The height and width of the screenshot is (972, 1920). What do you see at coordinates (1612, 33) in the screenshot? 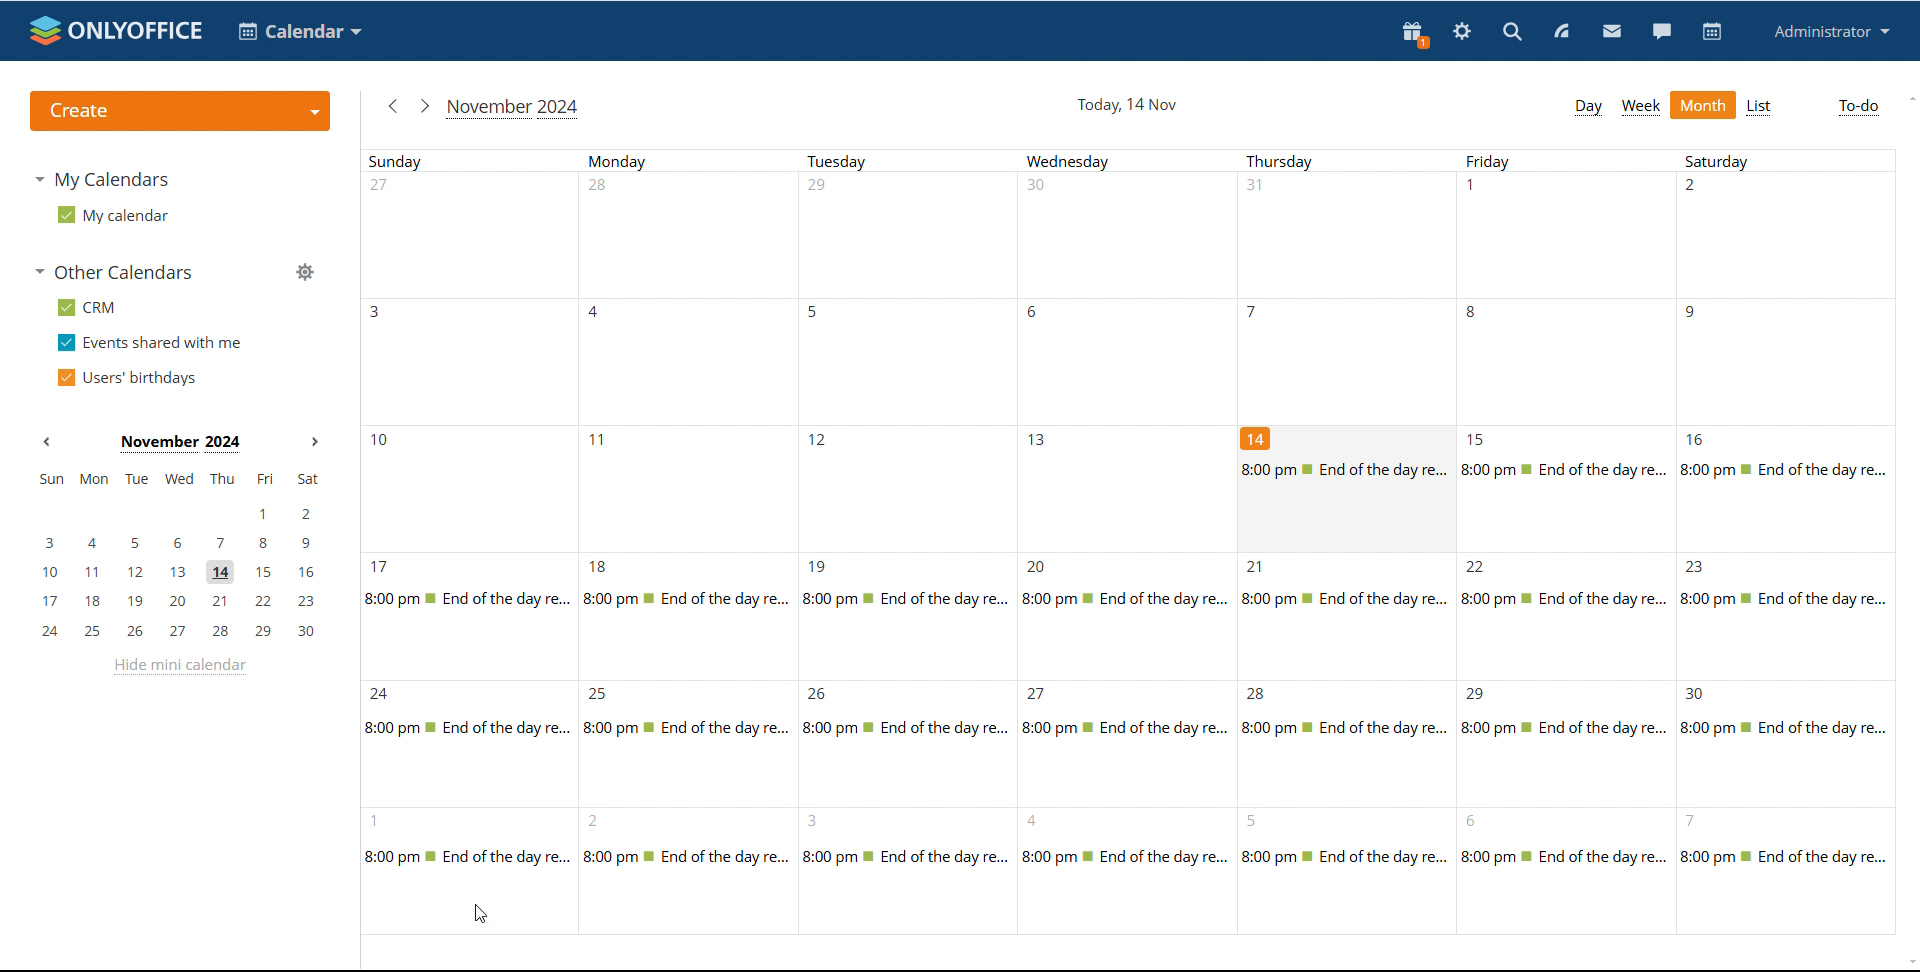
I see `mail` at bounding box center [1612, 33].